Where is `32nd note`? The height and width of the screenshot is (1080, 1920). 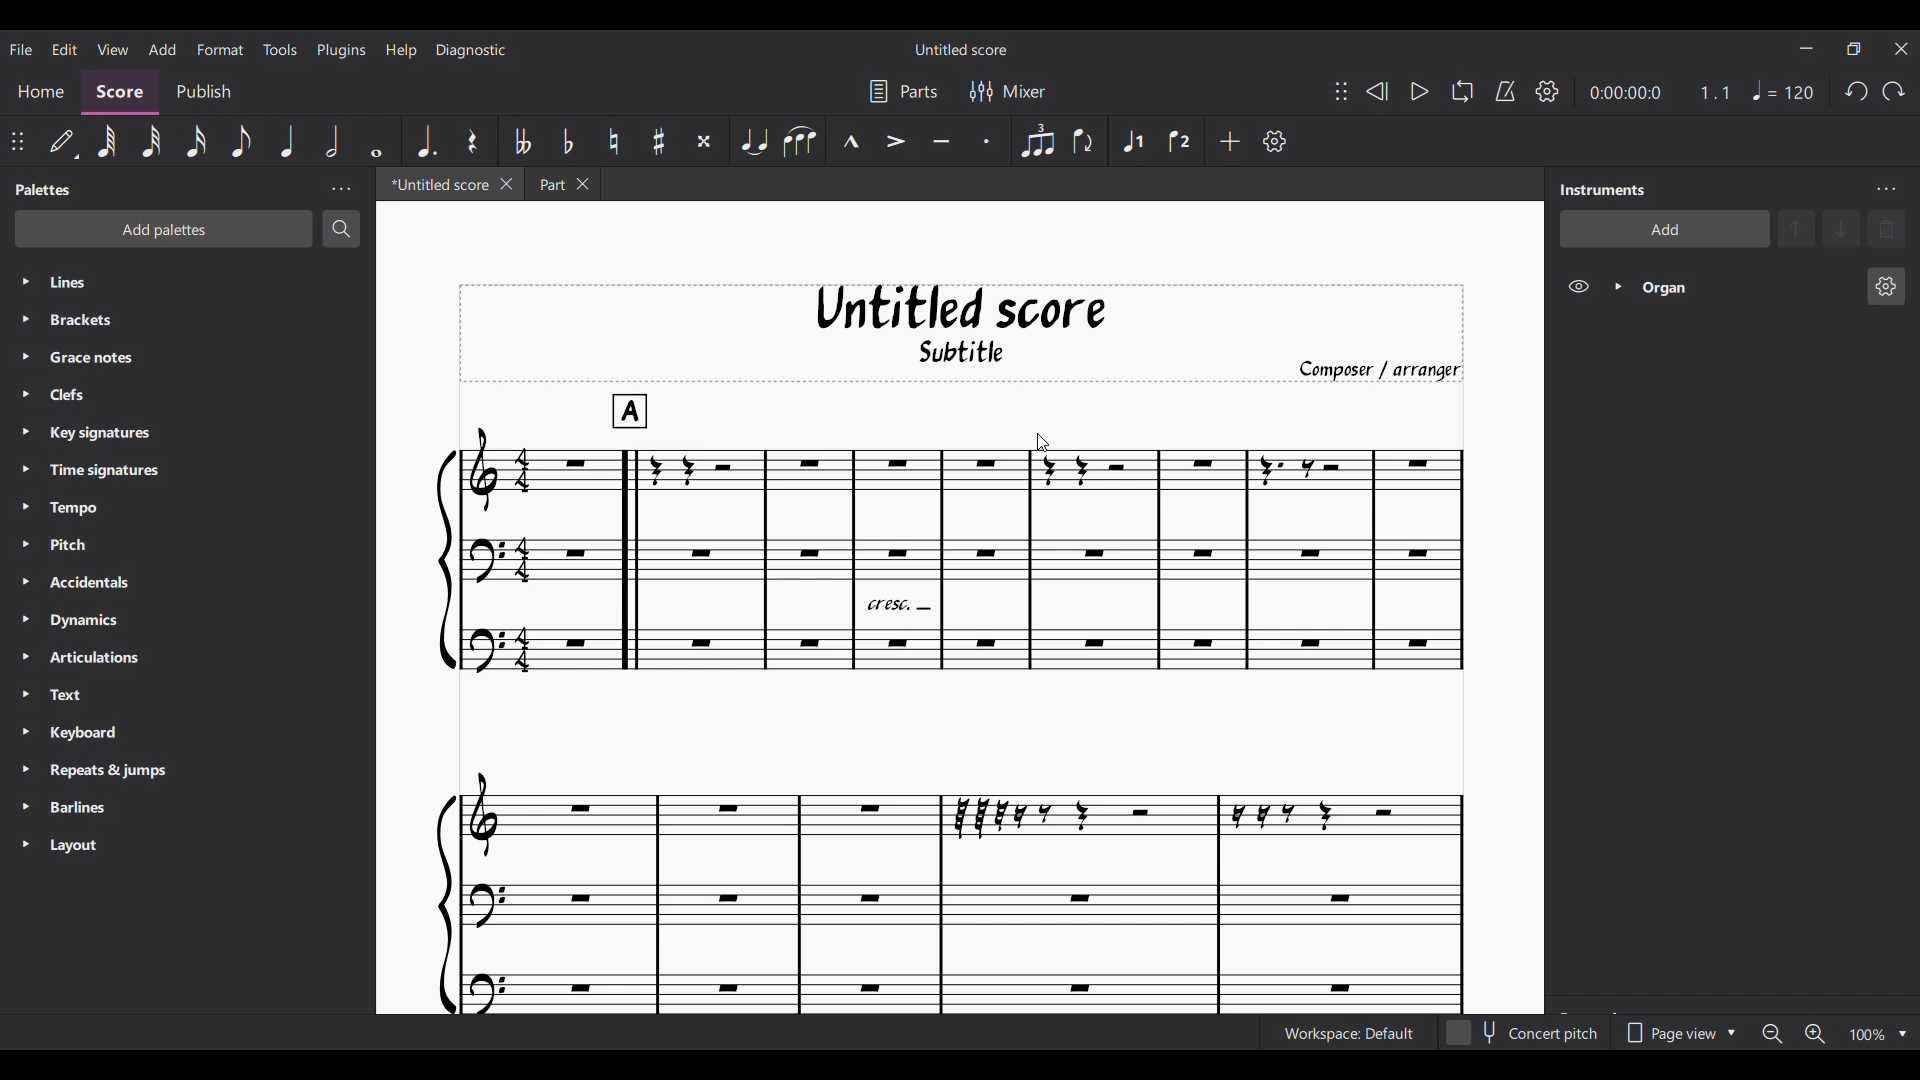 32nd note is located at coordinates (152, 143).